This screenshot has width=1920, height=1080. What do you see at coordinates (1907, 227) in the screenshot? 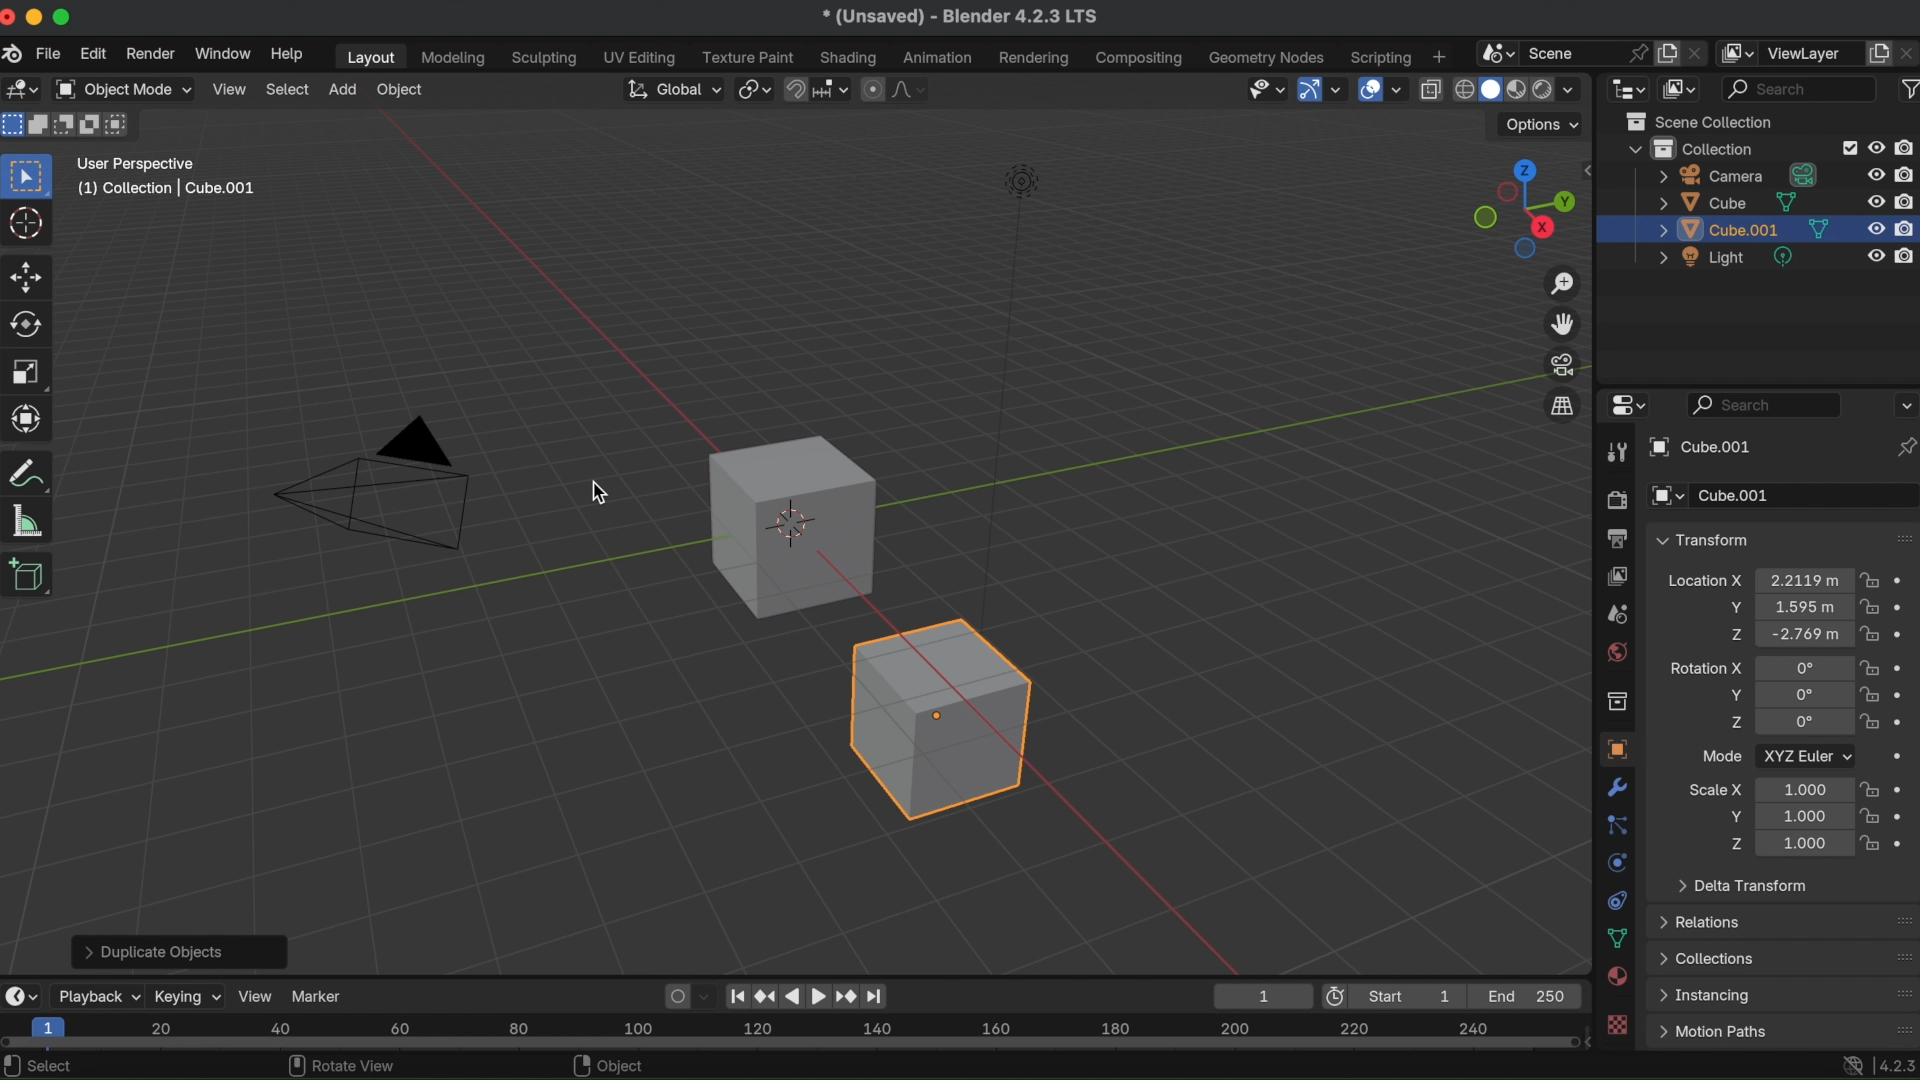
I see `disable in render` at bounding box center [1907, 227].